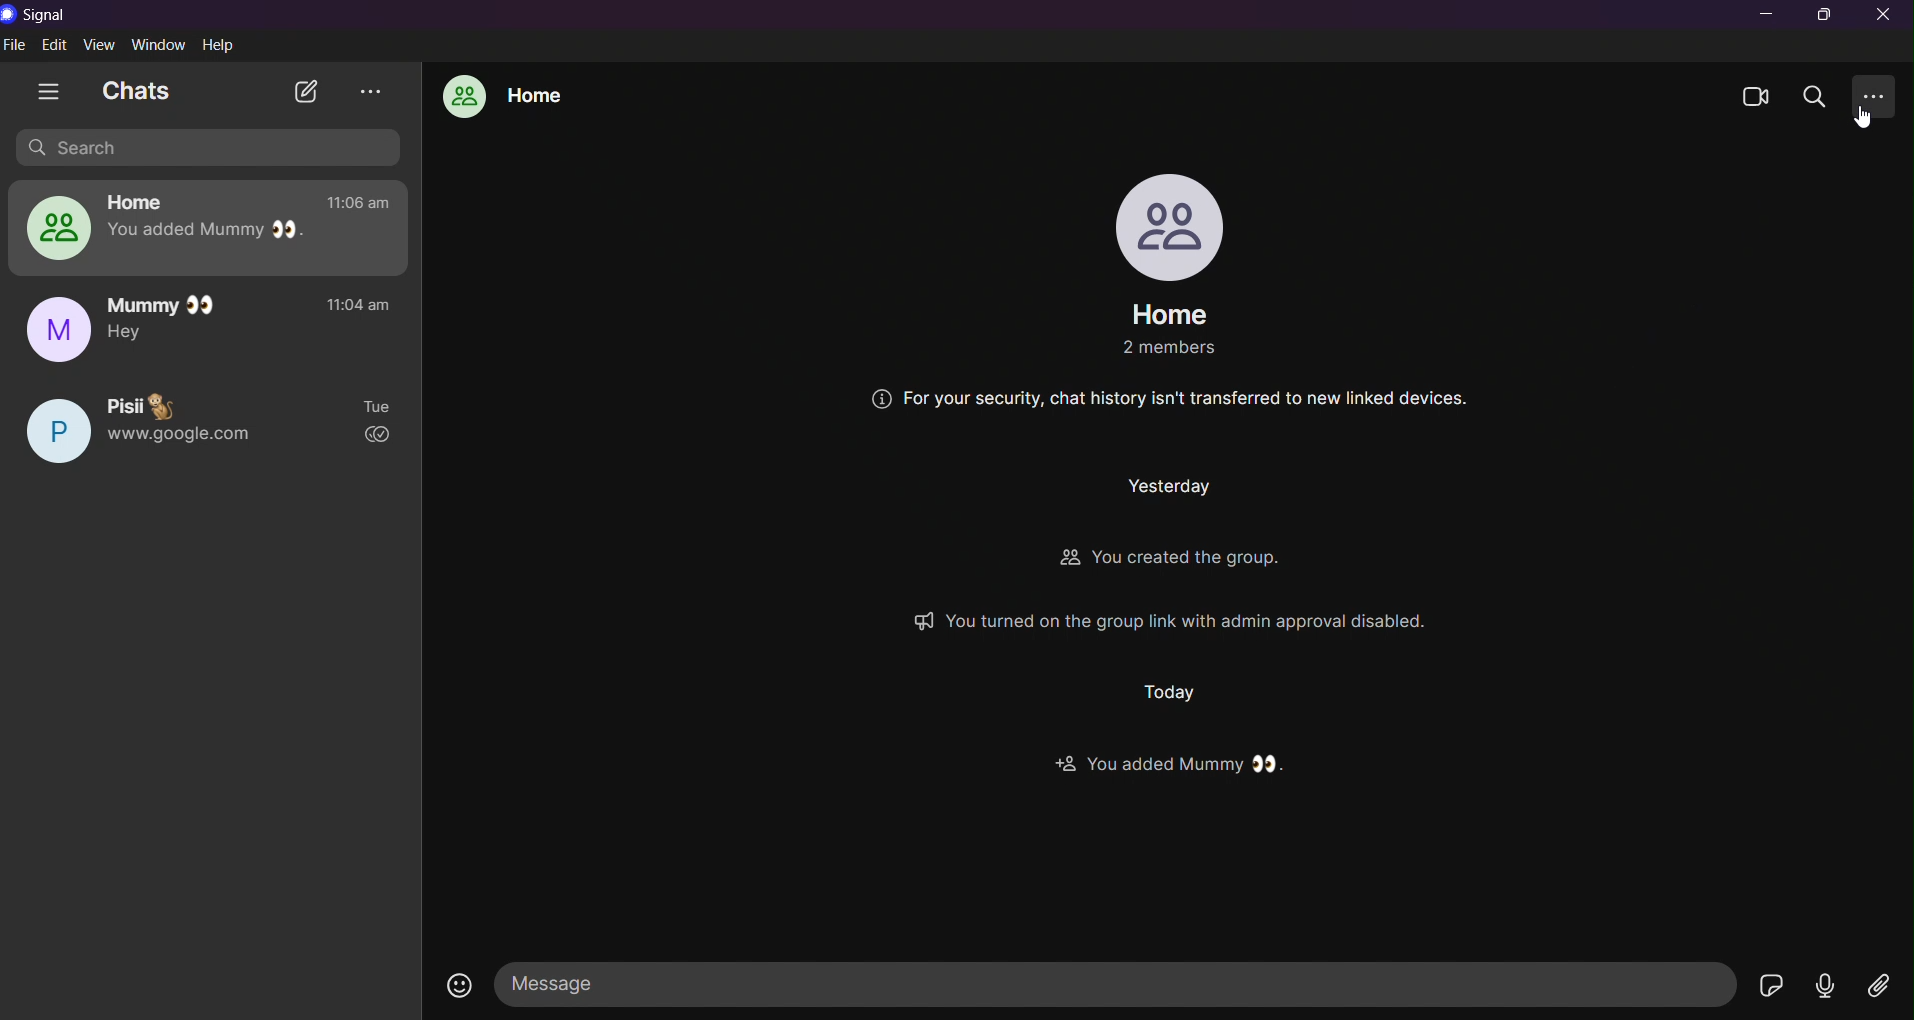 The width and height of the screenshot is (1914, 1020). Describe the element at coordinates (457, 987) in the screenshot. I see `emojis` at that location.